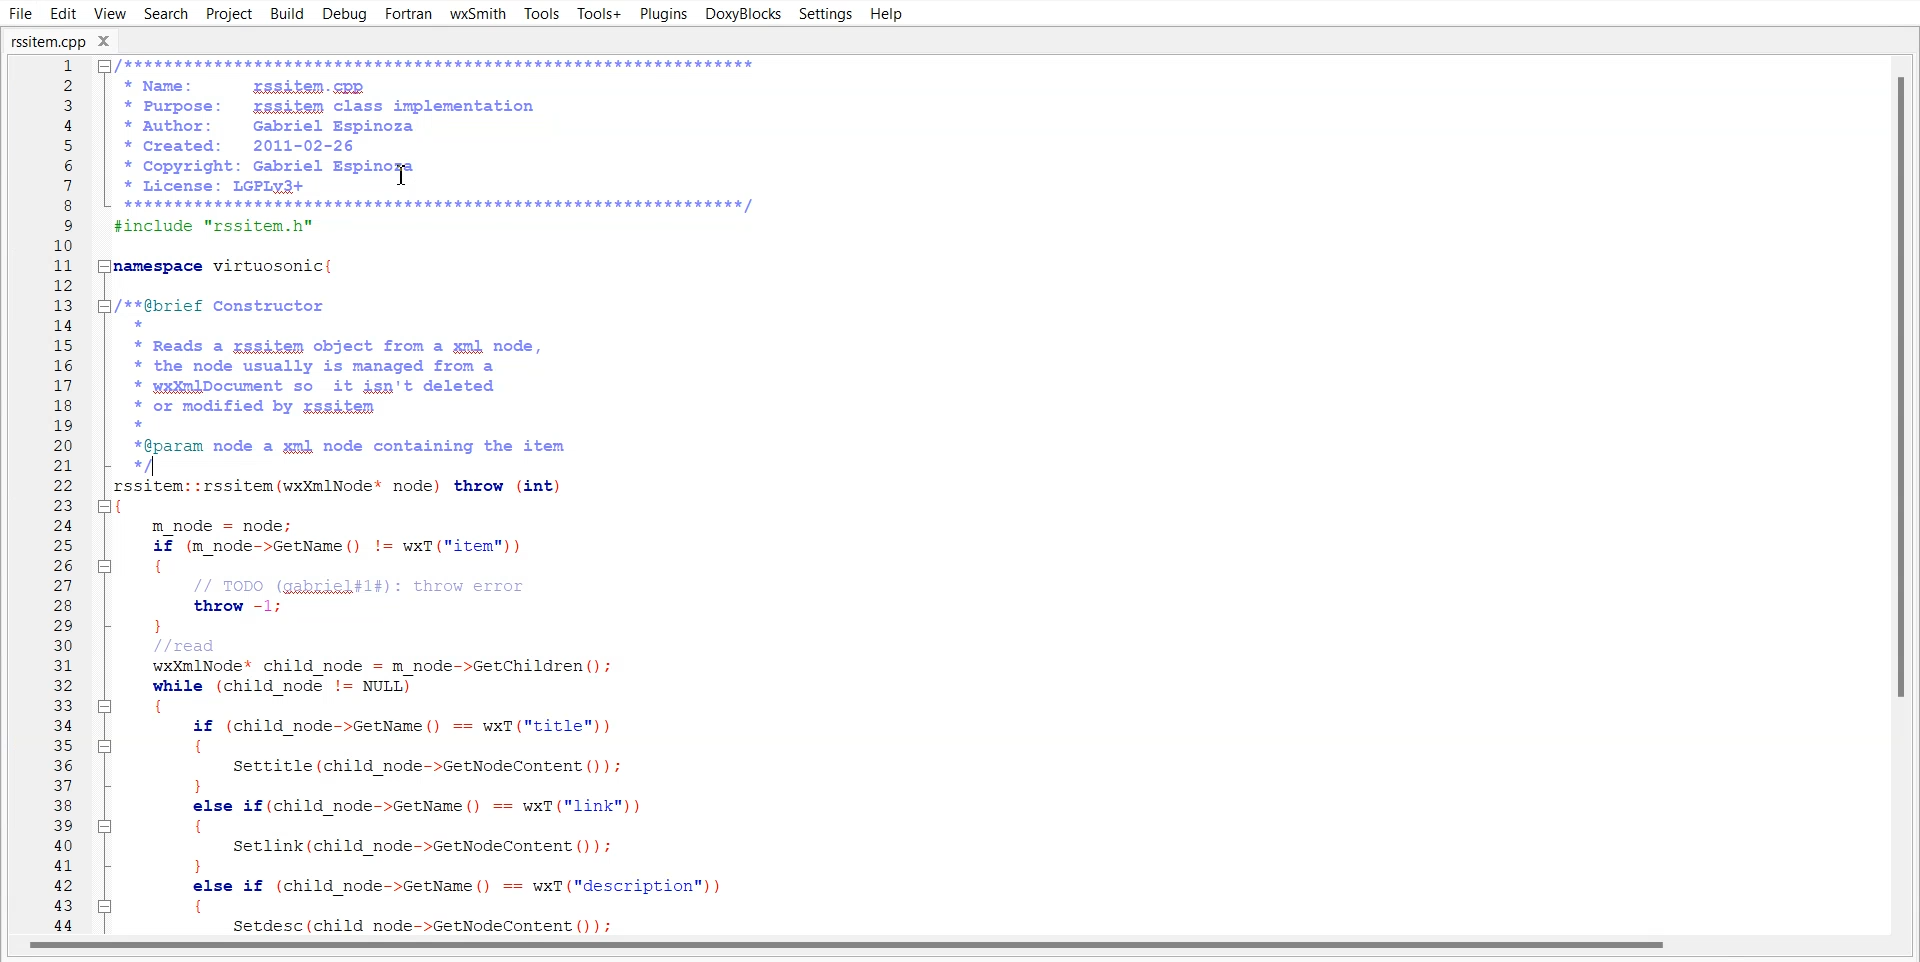 This screenshot has height=962, width=1920. I want to click on DoxyBlocks, so click(741, 14).